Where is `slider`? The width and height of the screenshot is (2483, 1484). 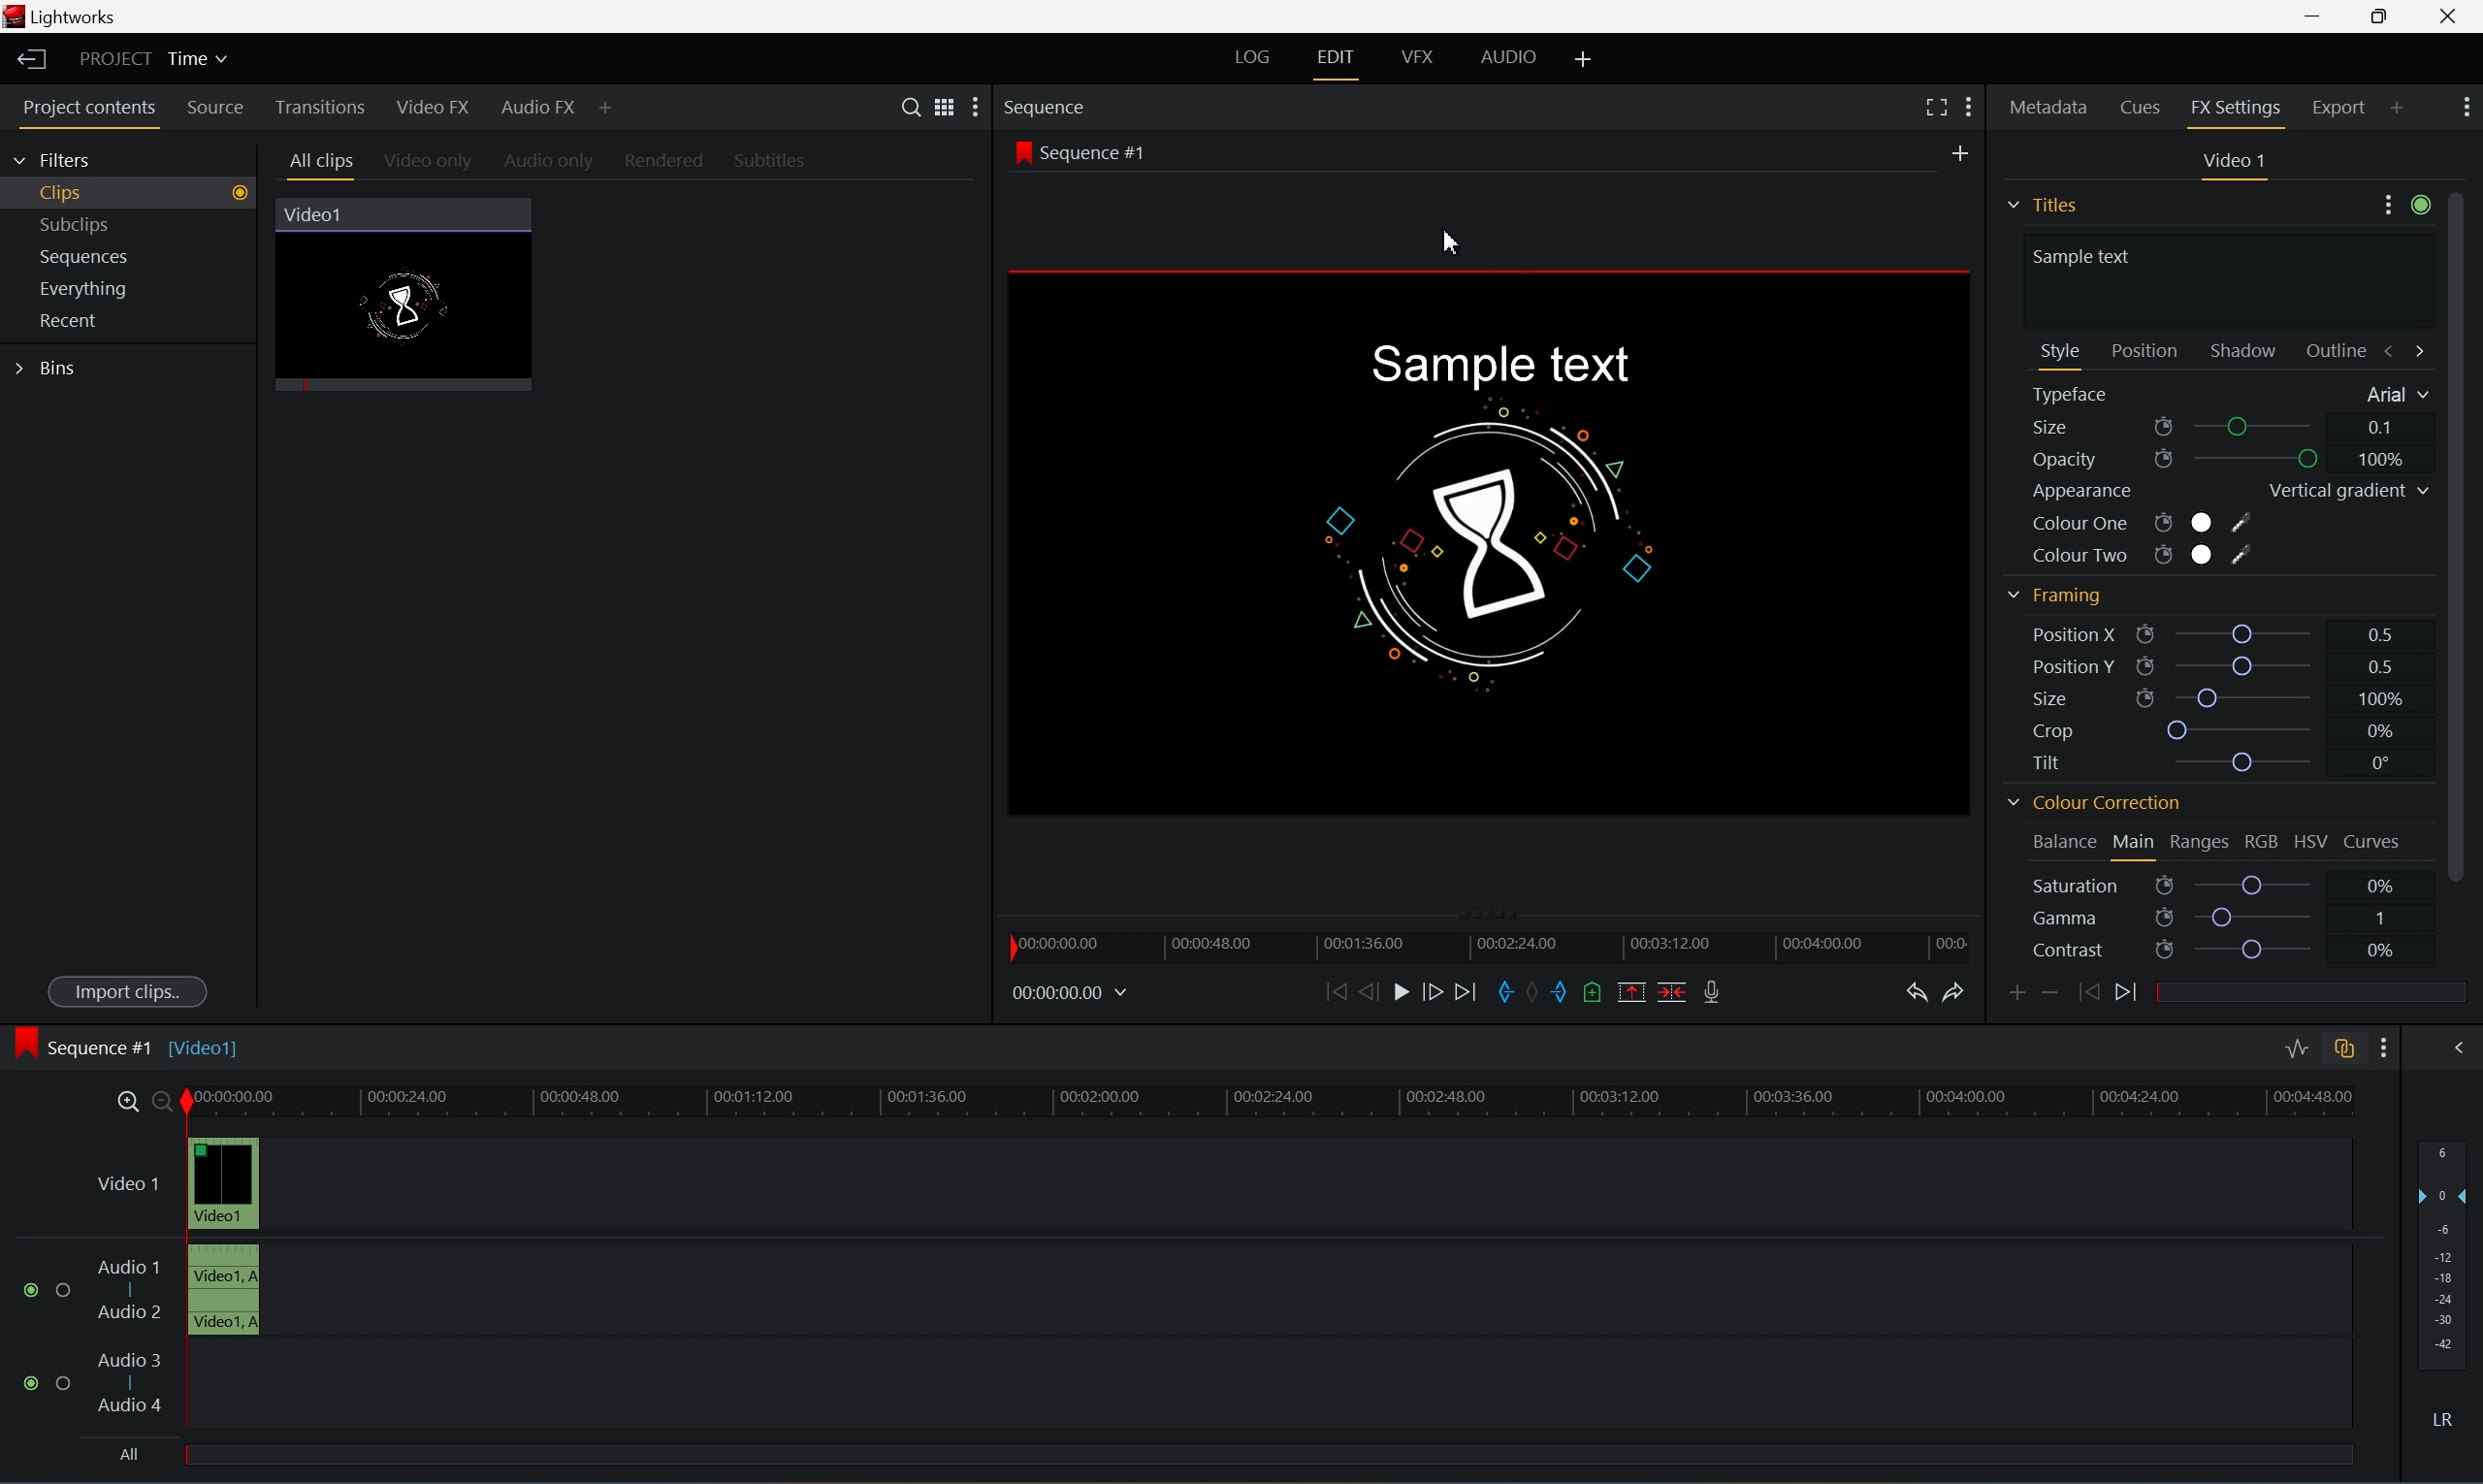 slider is located at coordinates (2261, 460).